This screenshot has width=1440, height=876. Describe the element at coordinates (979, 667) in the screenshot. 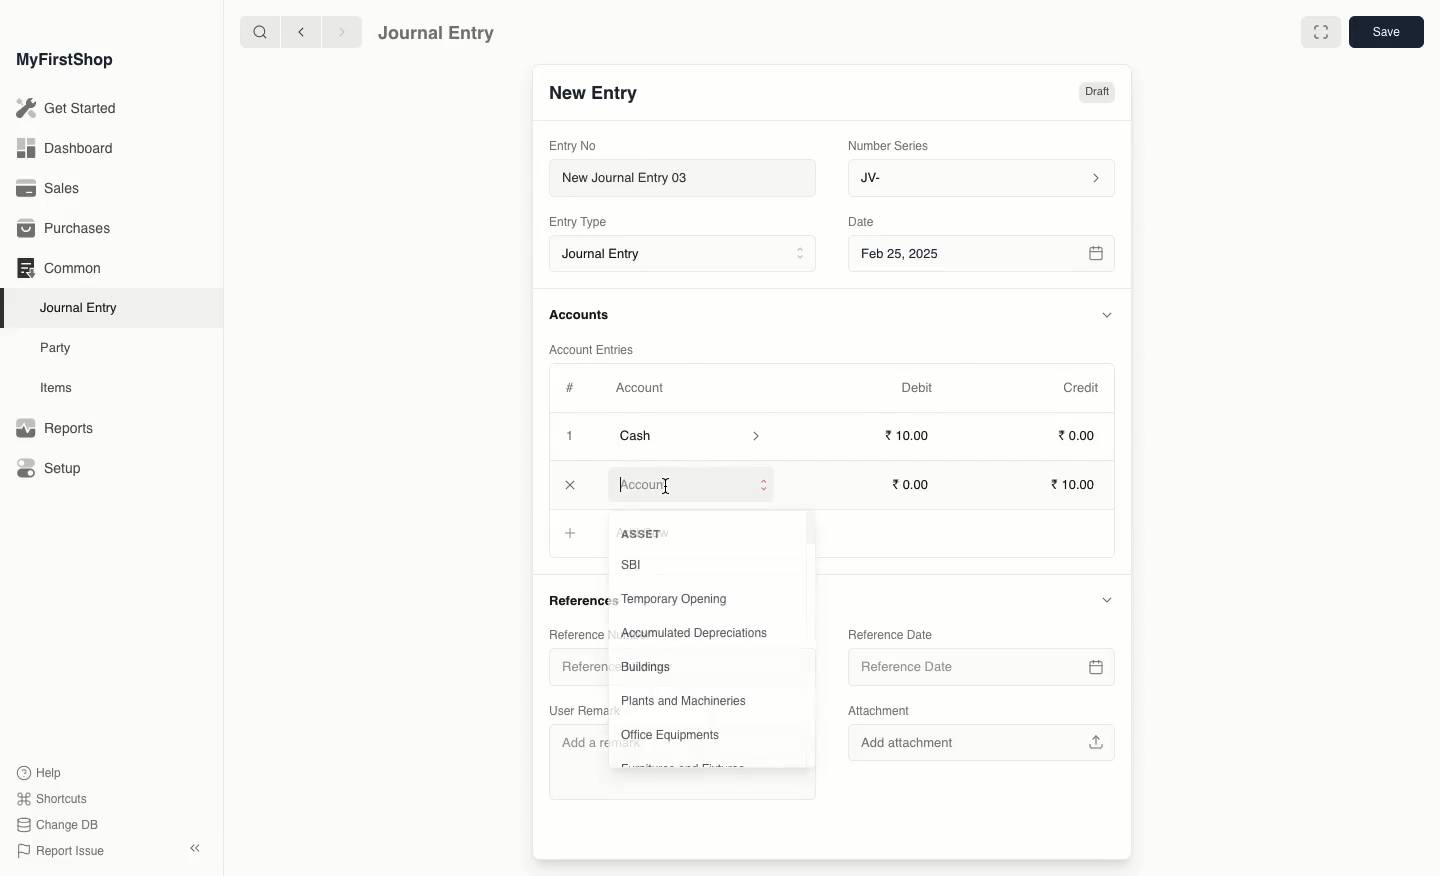

I see `Reference Date` at that location.